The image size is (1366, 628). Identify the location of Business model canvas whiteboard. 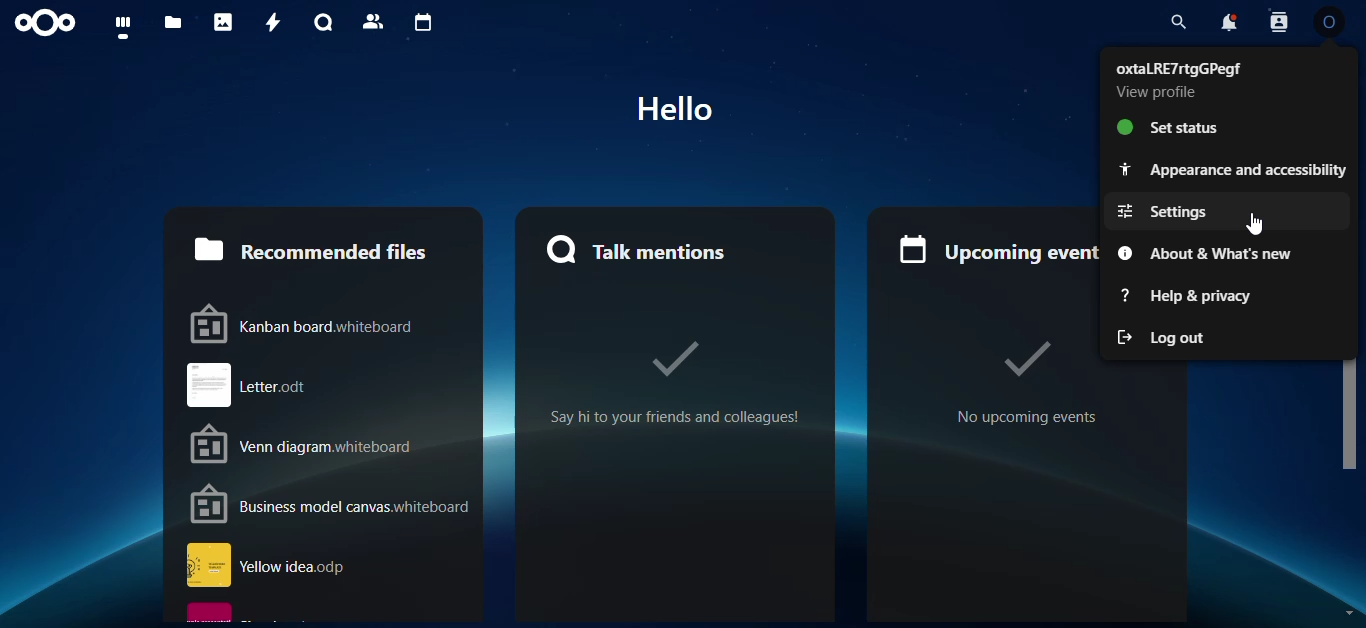
(331, 504).